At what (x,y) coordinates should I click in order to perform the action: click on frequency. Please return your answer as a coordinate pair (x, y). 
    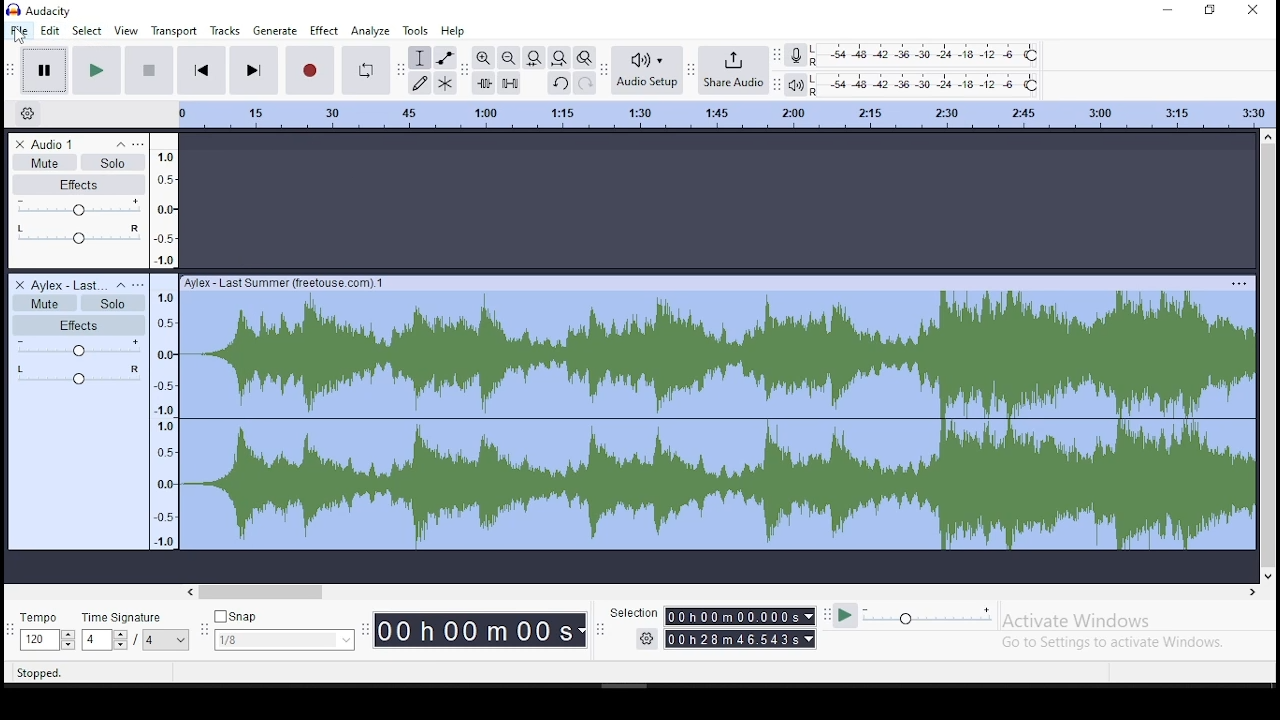
    Looking at the image, I should click on (164, 412).